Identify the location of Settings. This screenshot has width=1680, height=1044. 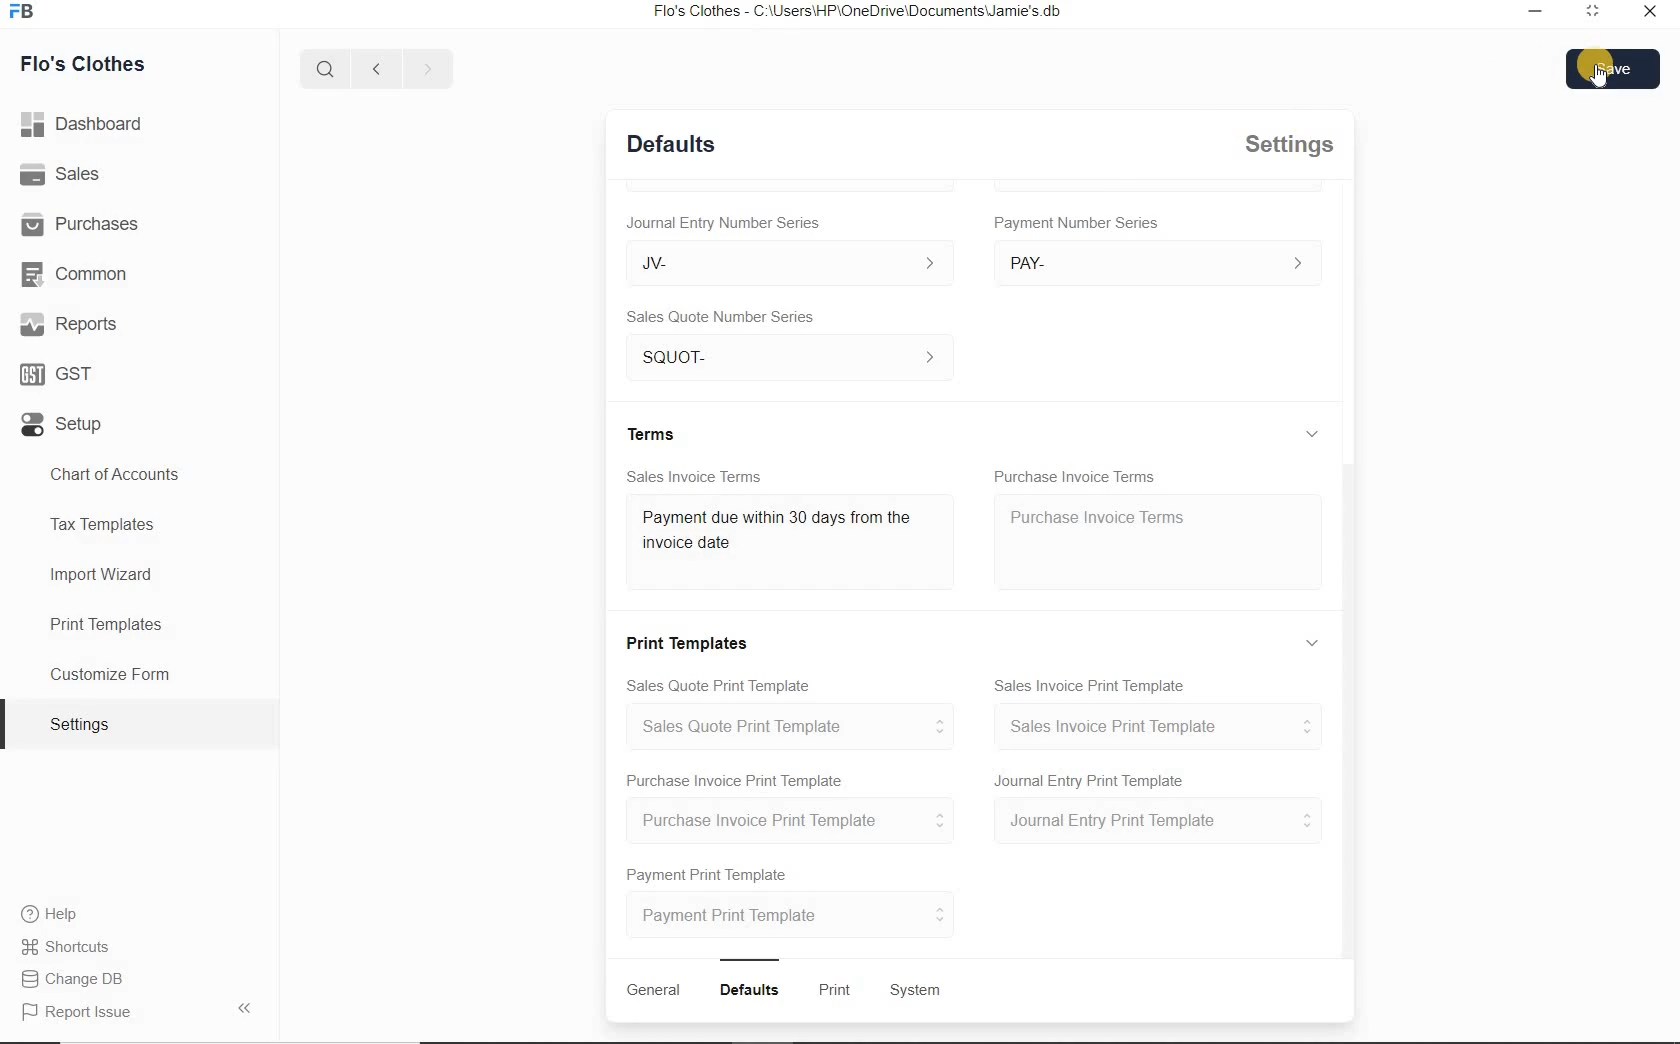
(1287, 144).